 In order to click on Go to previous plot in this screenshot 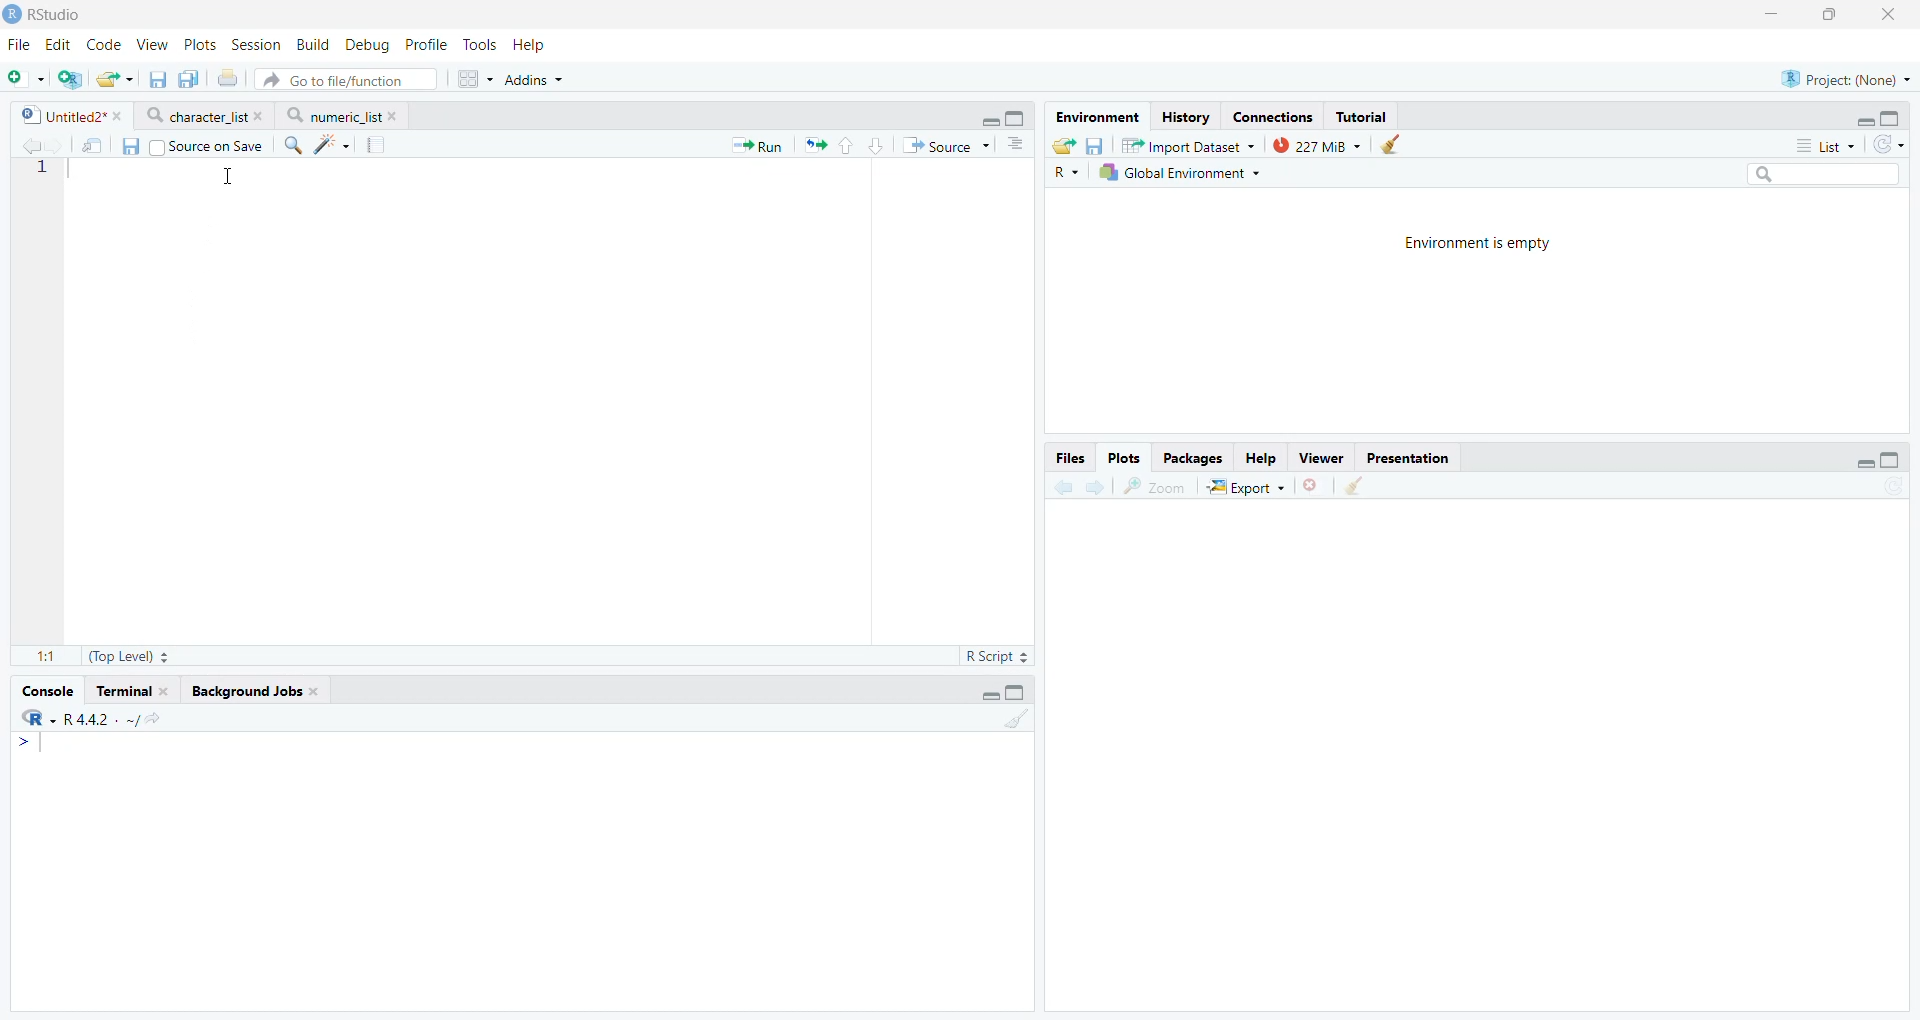, I will do `click(1062, 485)`.